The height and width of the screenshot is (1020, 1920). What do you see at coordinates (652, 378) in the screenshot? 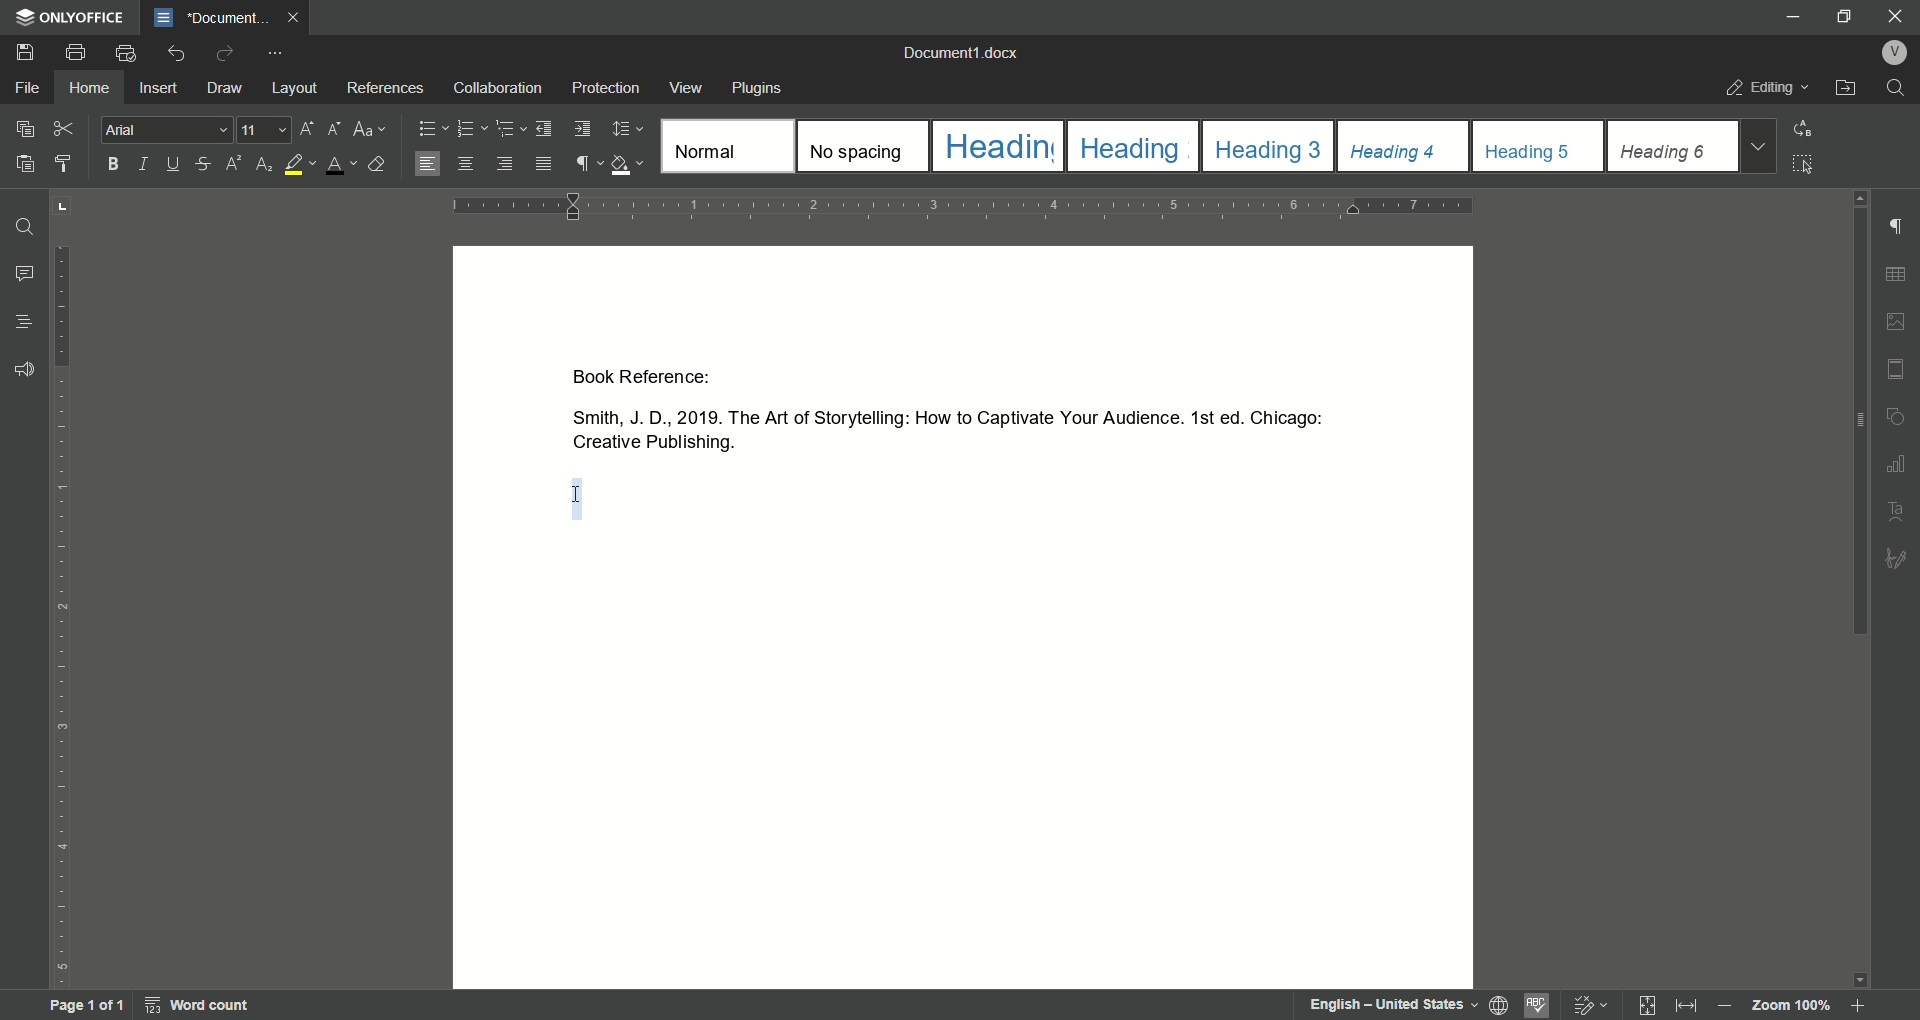
I see `Book Reference:` at bounding box center [652, 378].